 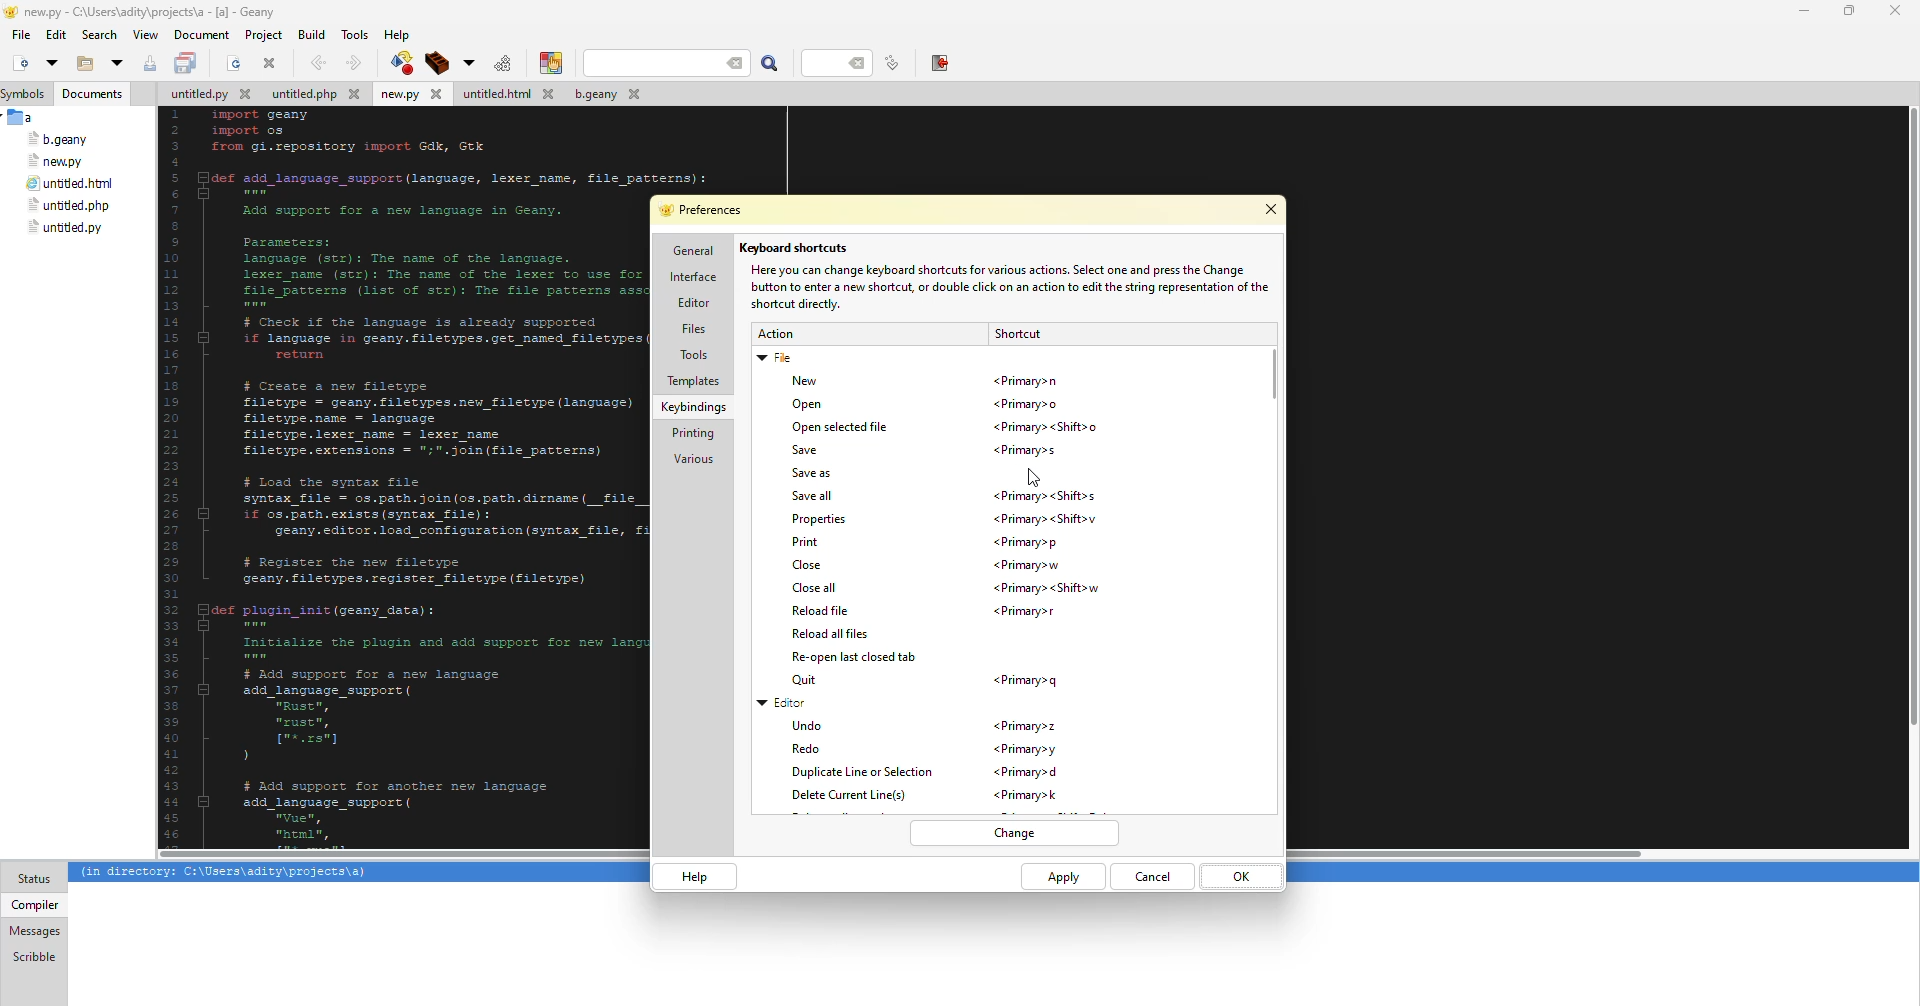 What do you see at coordinates (693, 380) in the screenshot?
I see `templates` at bounding box center [693, 380].